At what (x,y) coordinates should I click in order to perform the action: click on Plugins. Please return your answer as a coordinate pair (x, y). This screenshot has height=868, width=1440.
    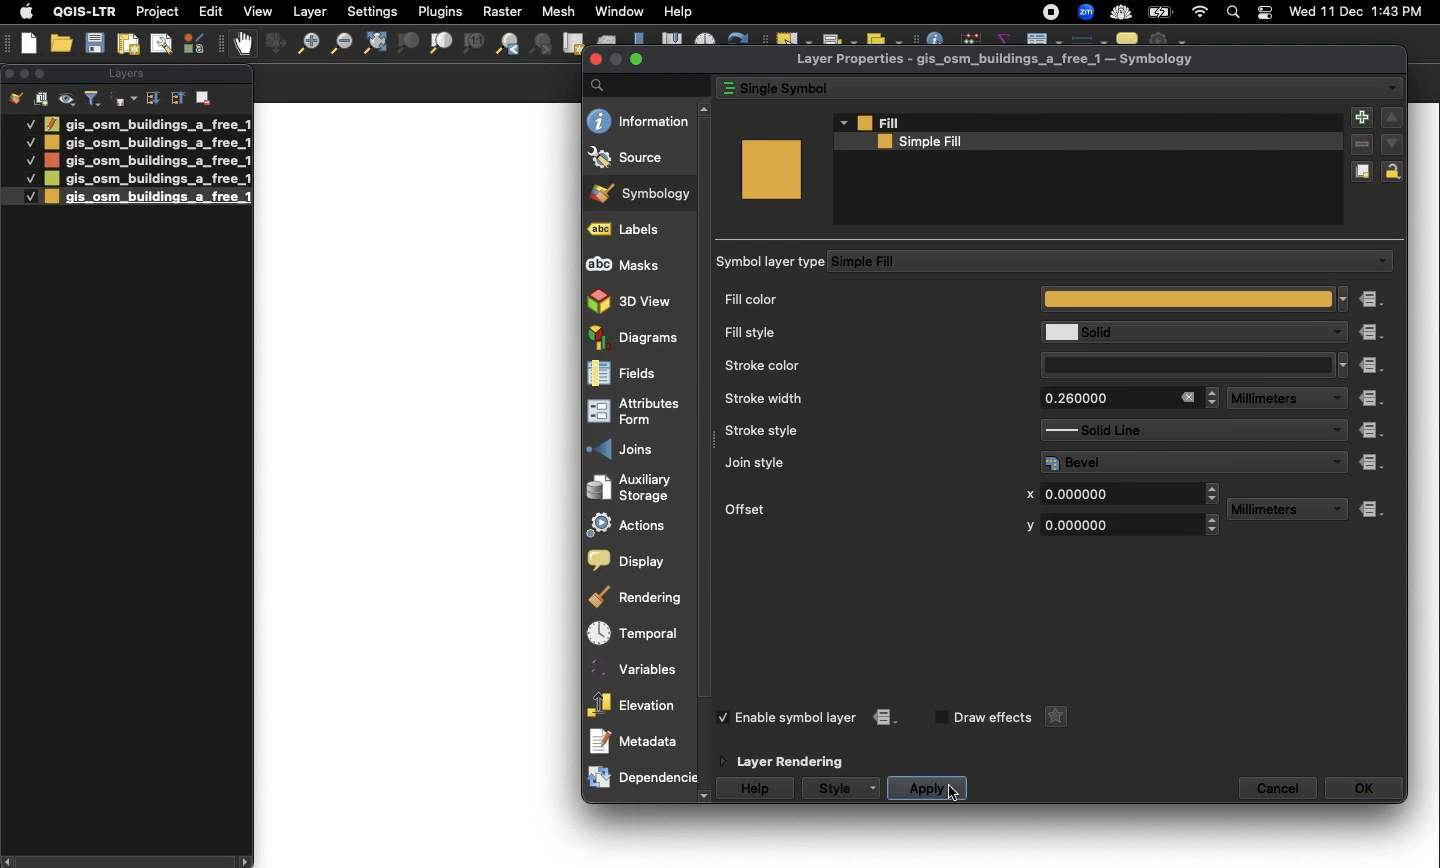
    Looking at the image, I should click on (438, 10).